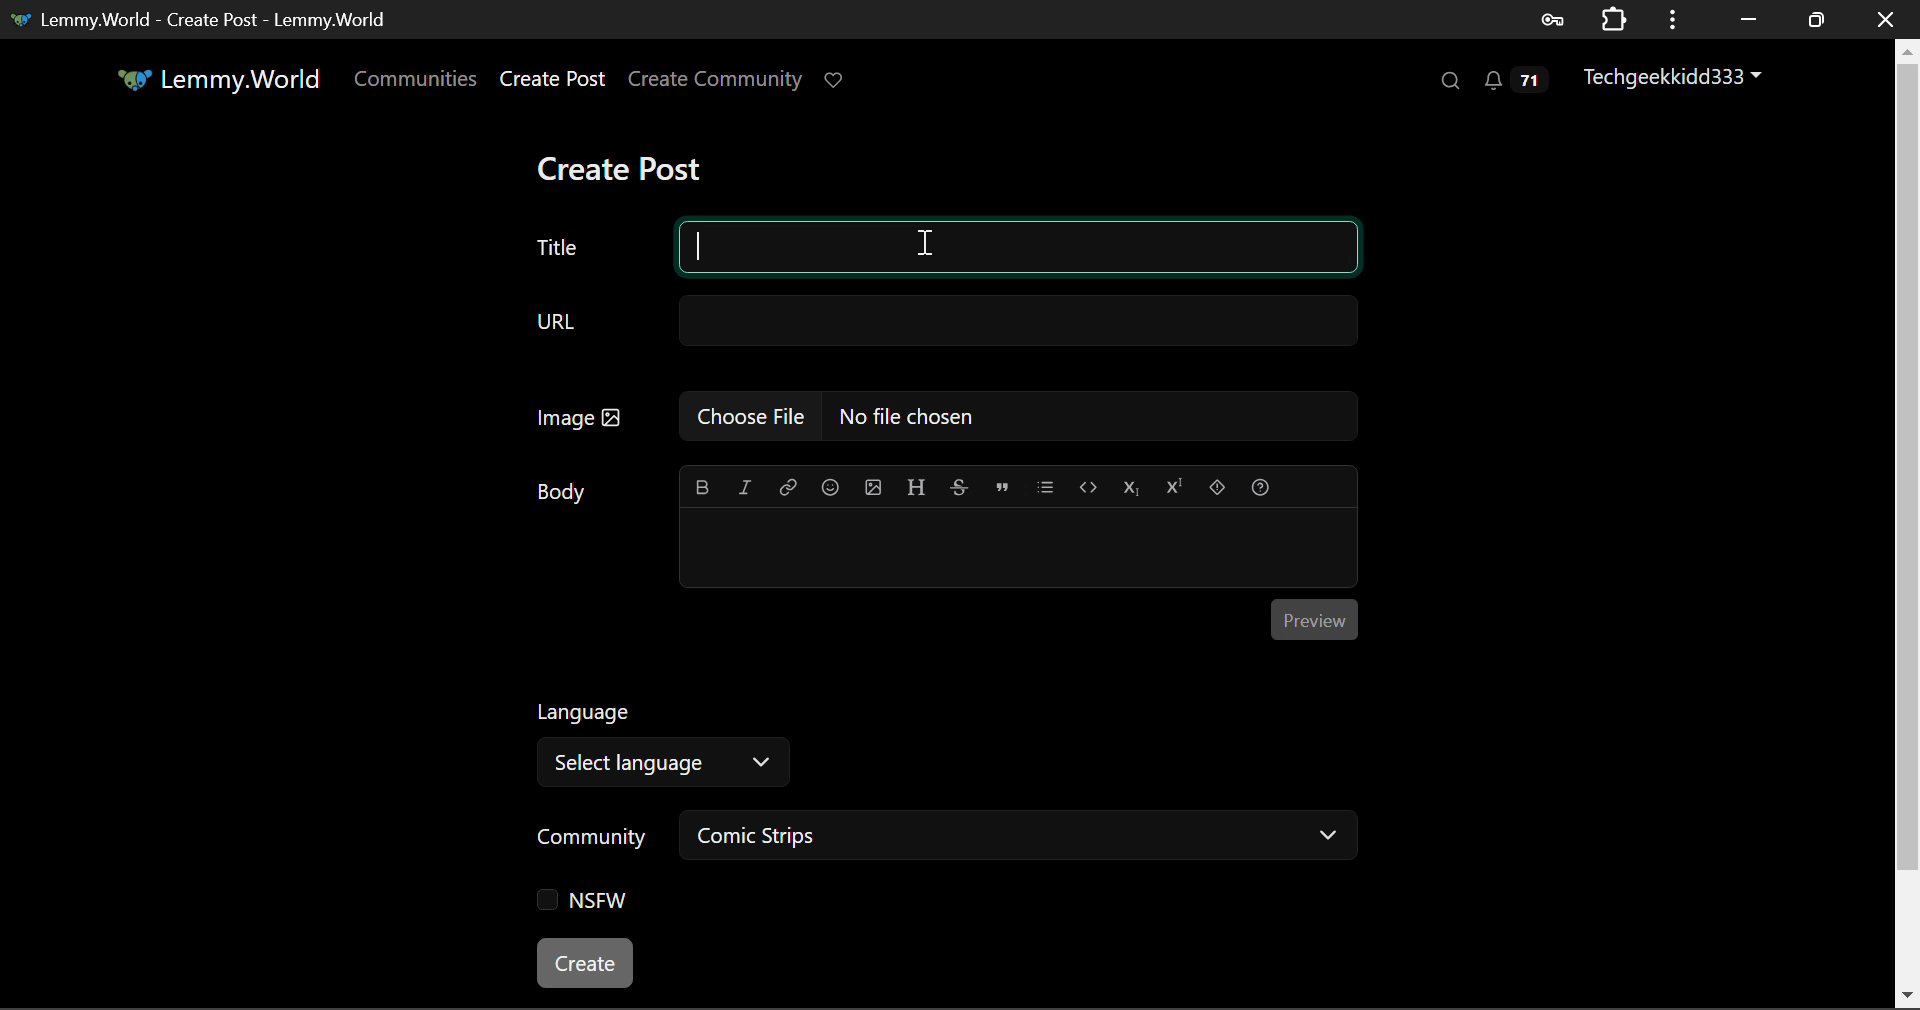 This screenshot has width=1920, height=1010. What do you see at coordinates (1668, 79) in the screenshot?
I see `Techgeekkidd333` at bounding box center [1668, 79].